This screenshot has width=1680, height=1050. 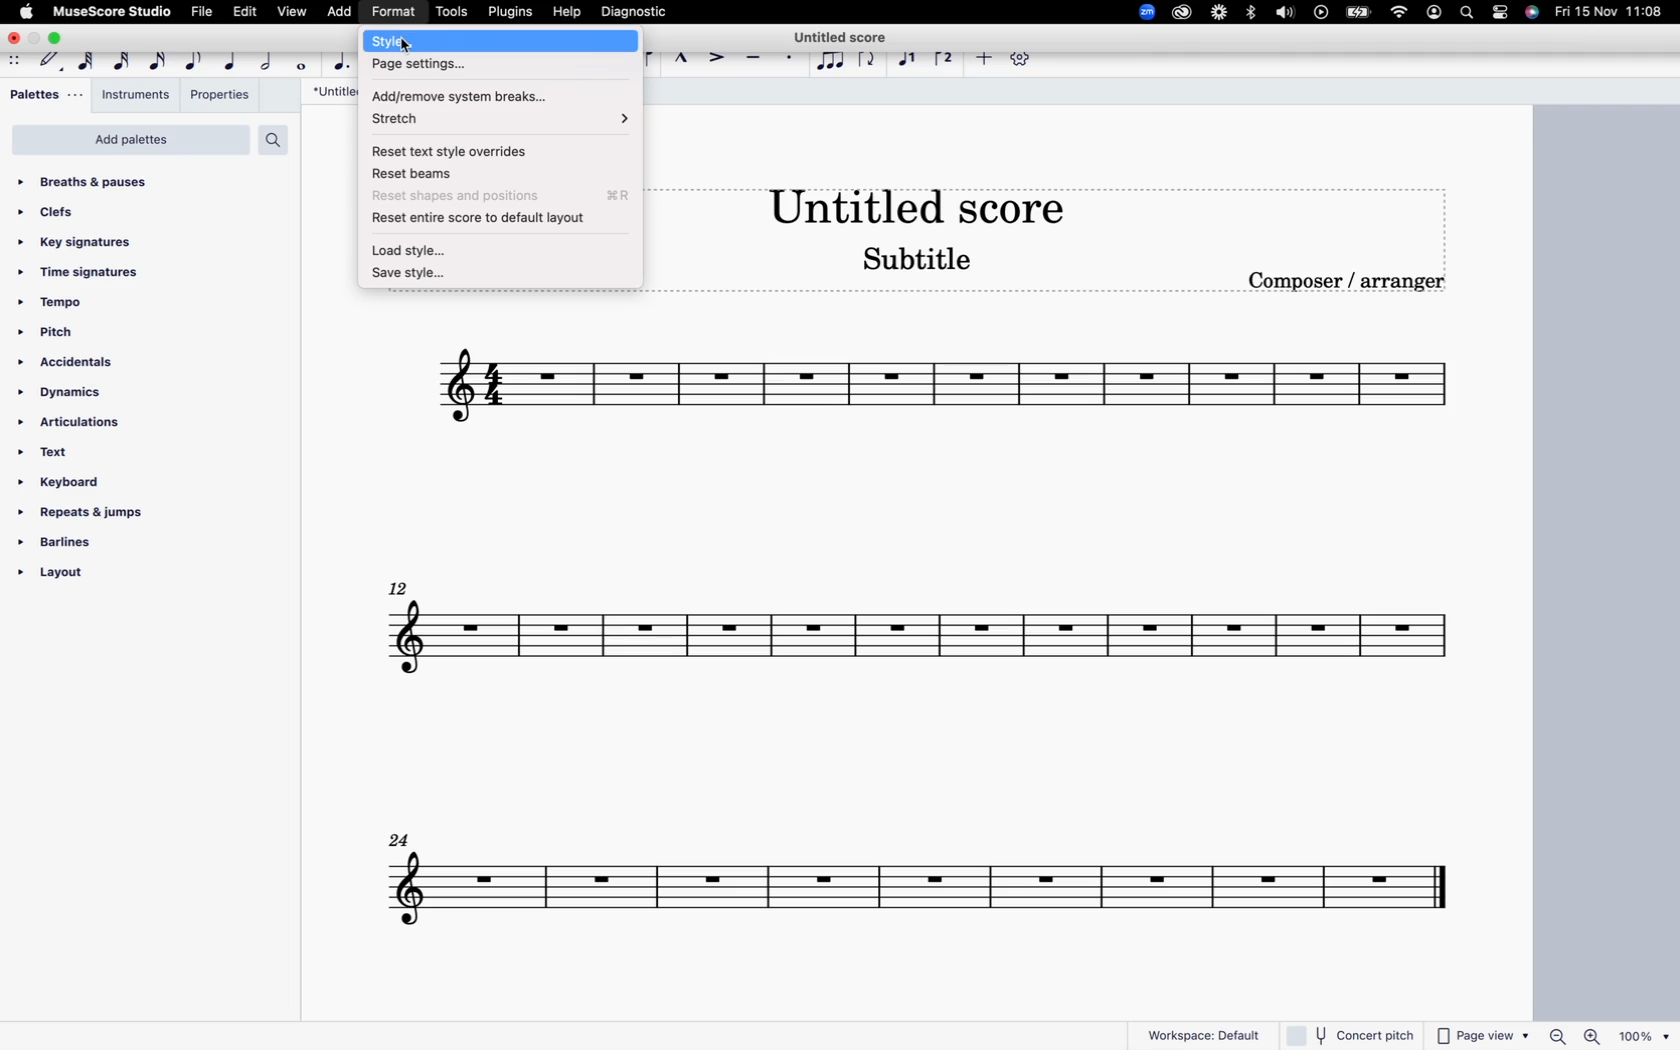 I want to click on profile, so click(x=1435, y=20).